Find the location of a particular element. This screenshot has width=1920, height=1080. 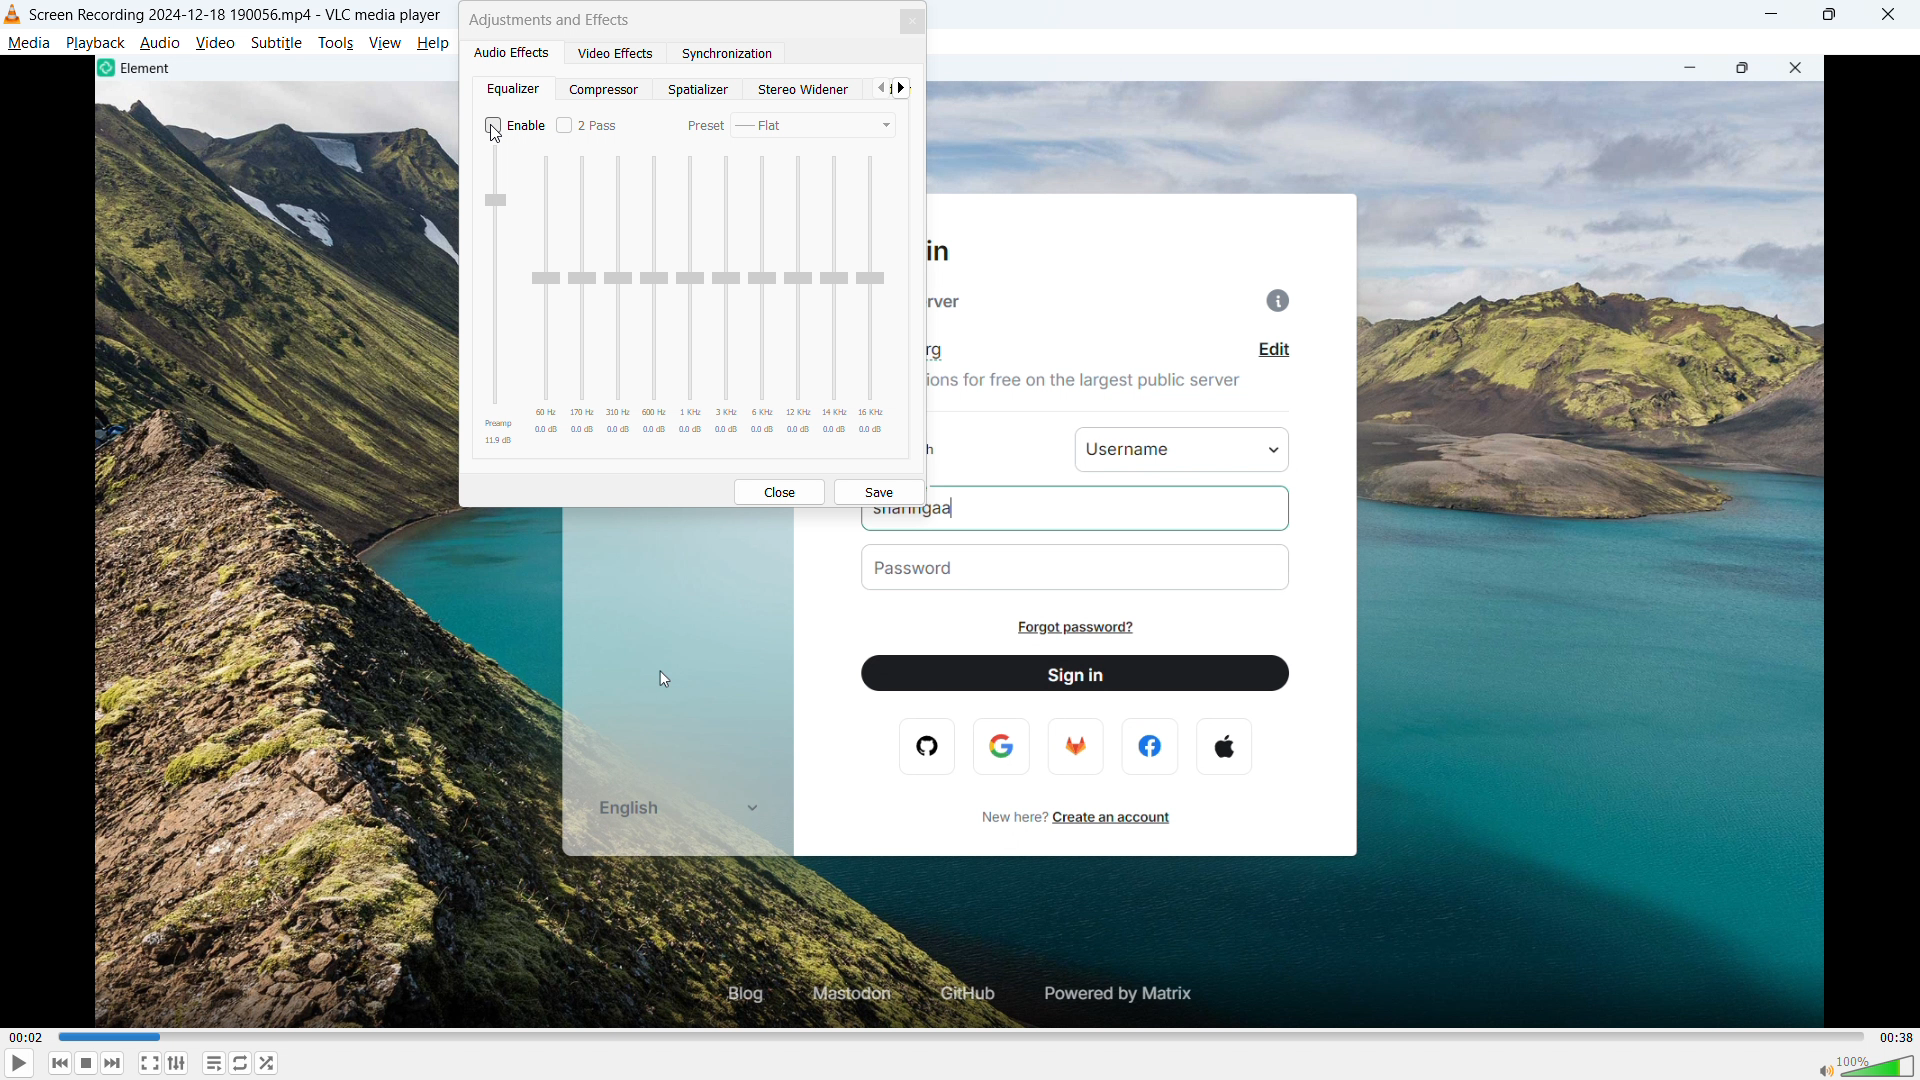

Adjust 310 Hz is located at coordinates (619, 296).